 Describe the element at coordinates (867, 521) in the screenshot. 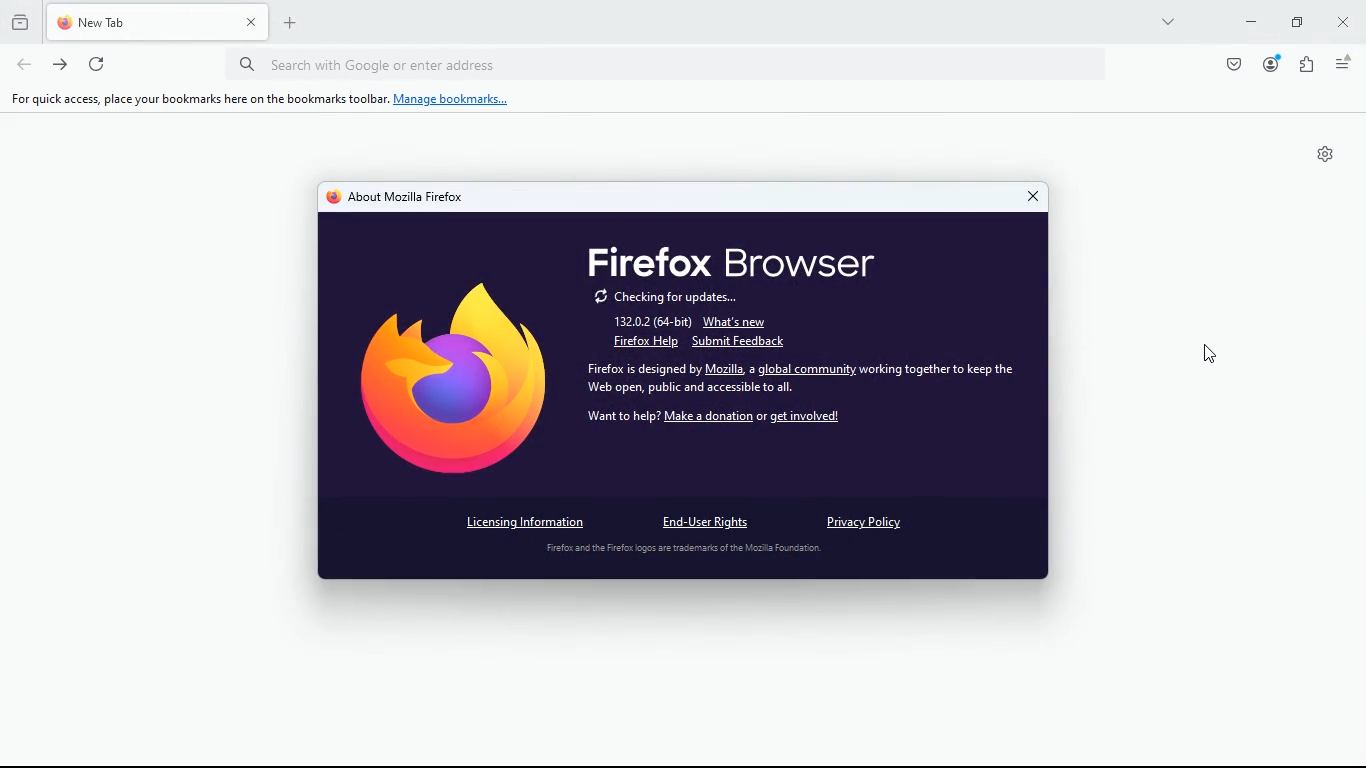

I see `privacy policy` at that location.